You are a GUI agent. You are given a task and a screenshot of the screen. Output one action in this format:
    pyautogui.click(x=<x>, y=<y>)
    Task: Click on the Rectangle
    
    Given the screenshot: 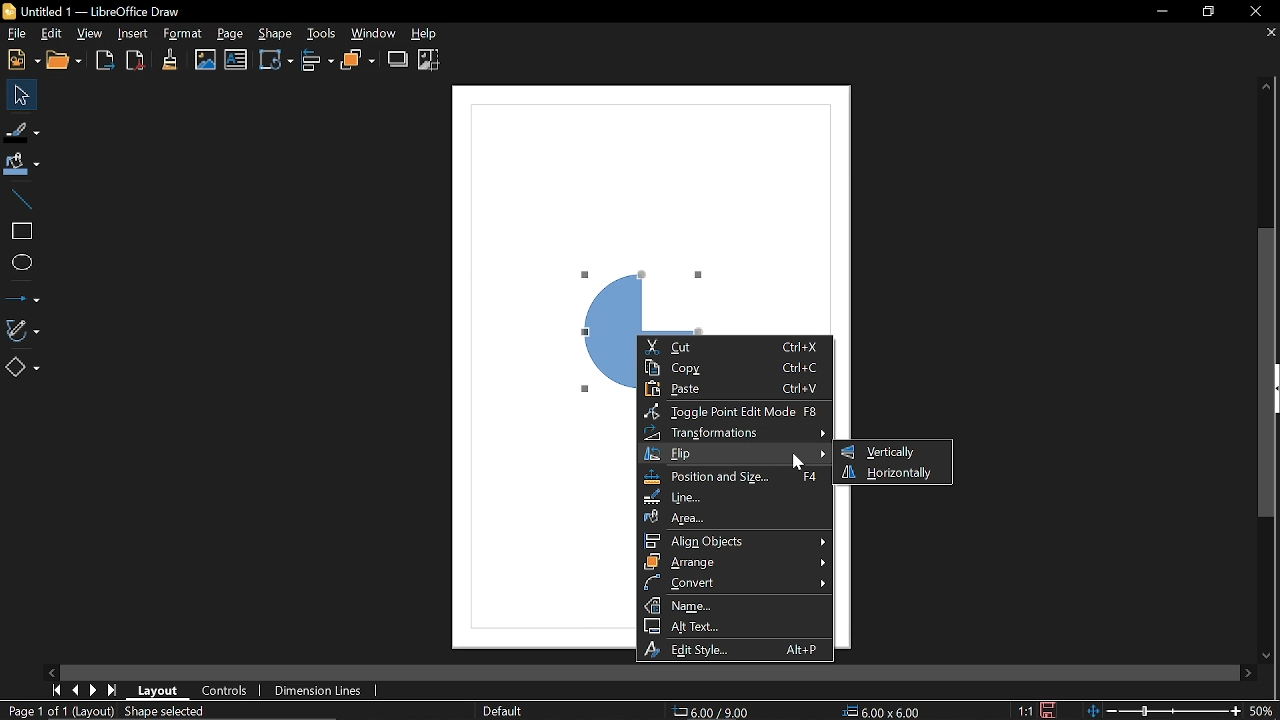 What is the action you would take?
    pyautogui.click(x=22, y=230)
    